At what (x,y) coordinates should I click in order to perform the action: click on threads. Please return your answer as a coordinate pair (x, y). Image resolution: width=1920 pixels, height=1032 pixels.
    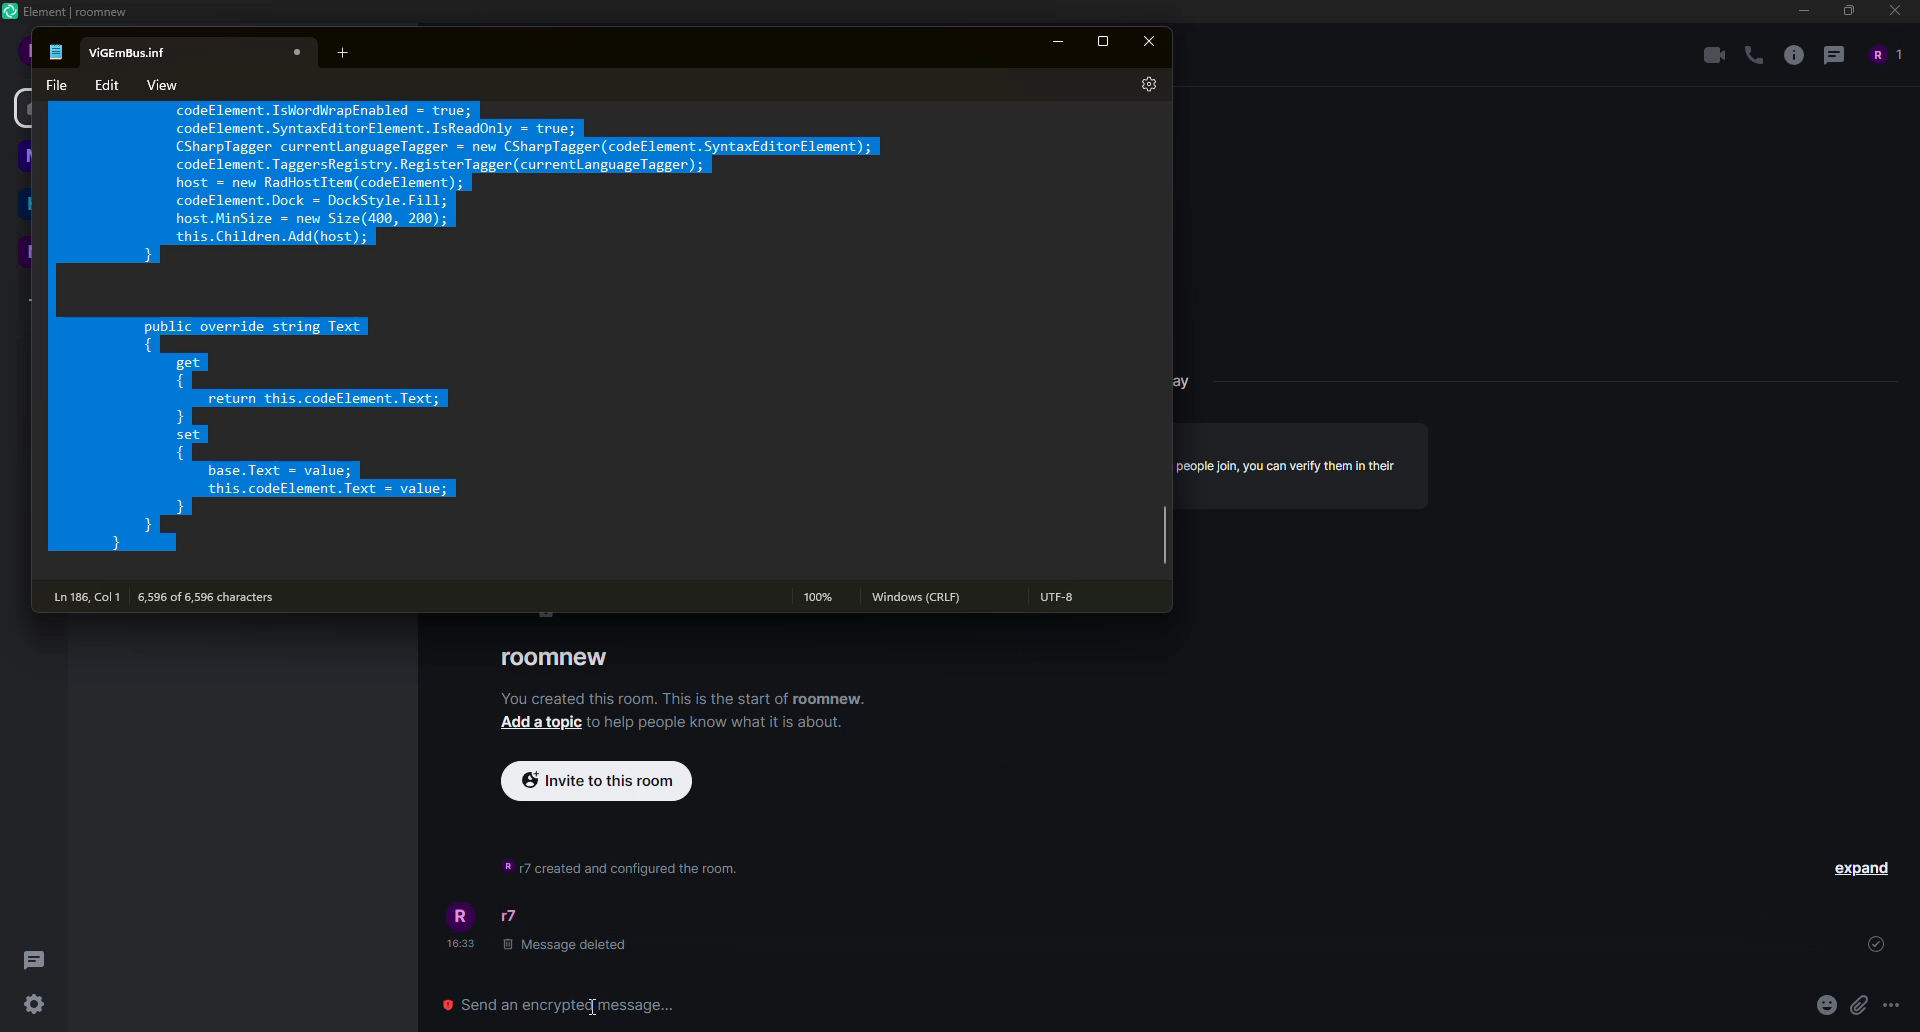
    Looking at the image, I should click on (1834, 54).